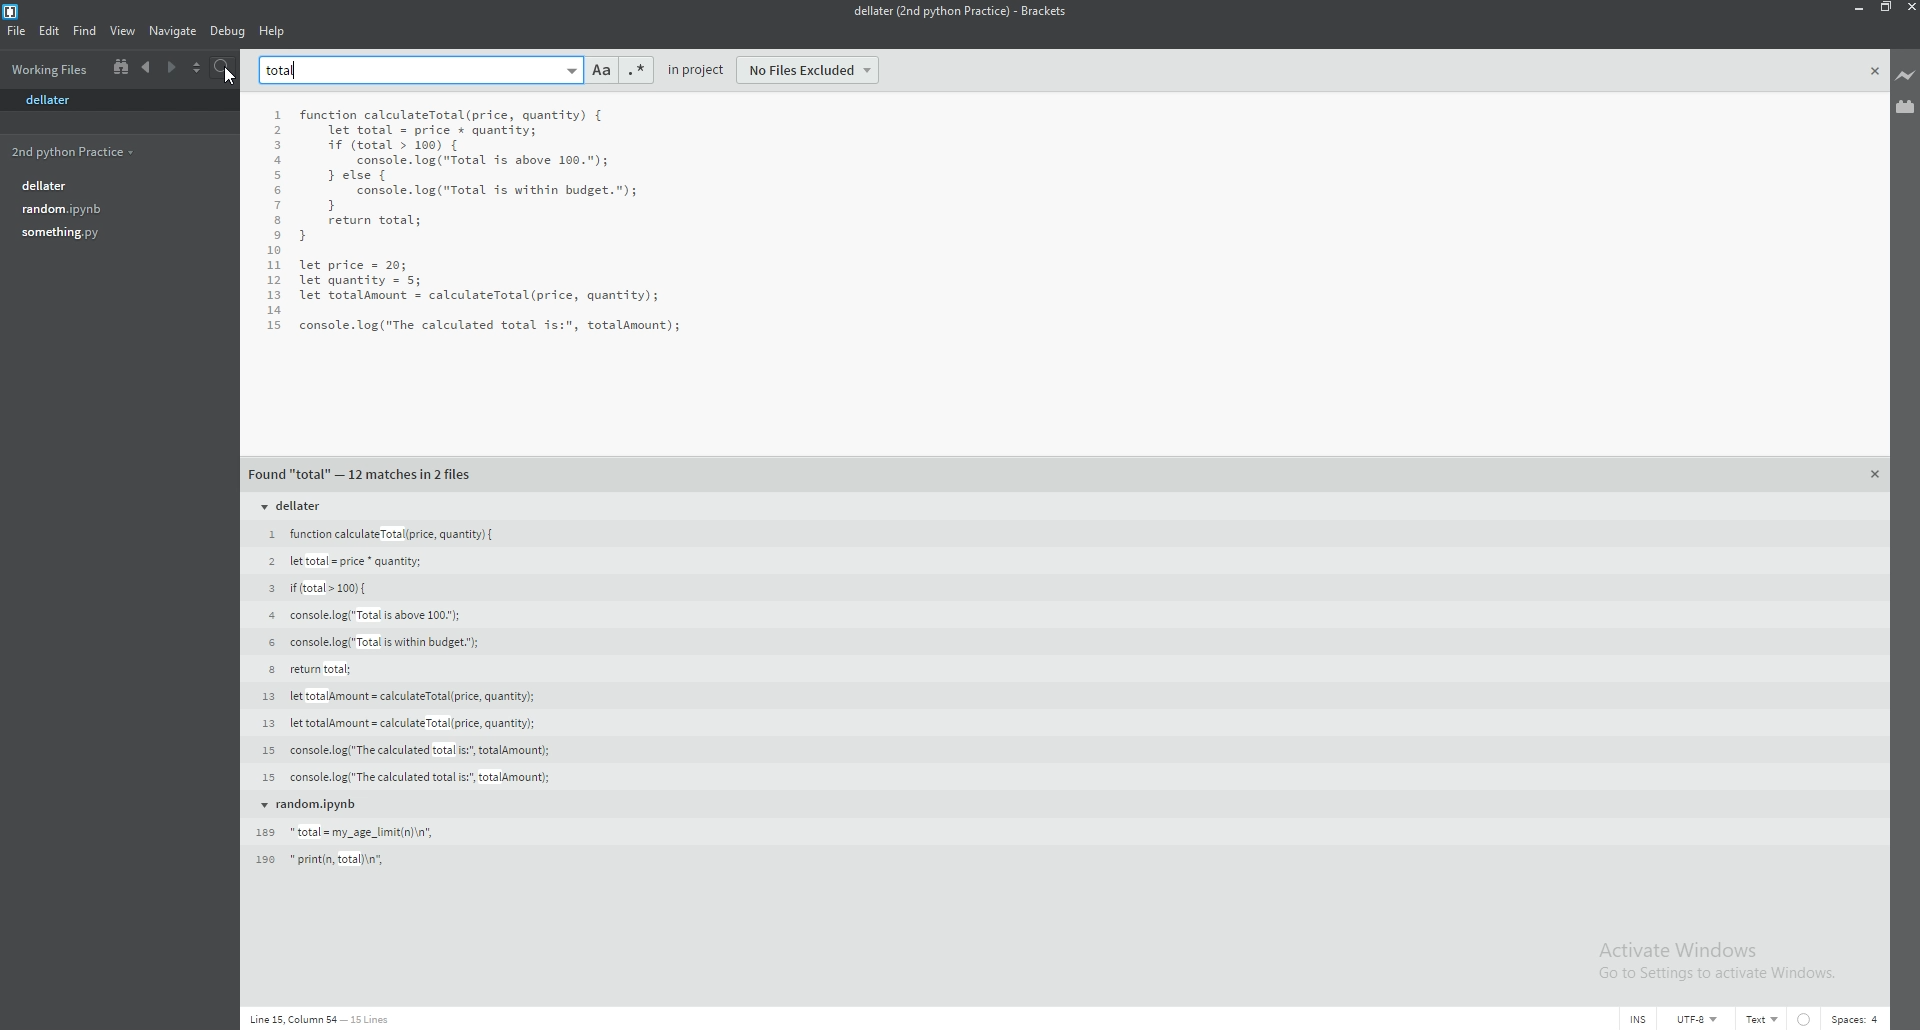 The width and height of the screenshot is (1920, 1030). What do you see at coordinates (322, 1019) in the screenshot?
I see `line 15, column 54 - 15 lines` at bounding box center [322, 1019].